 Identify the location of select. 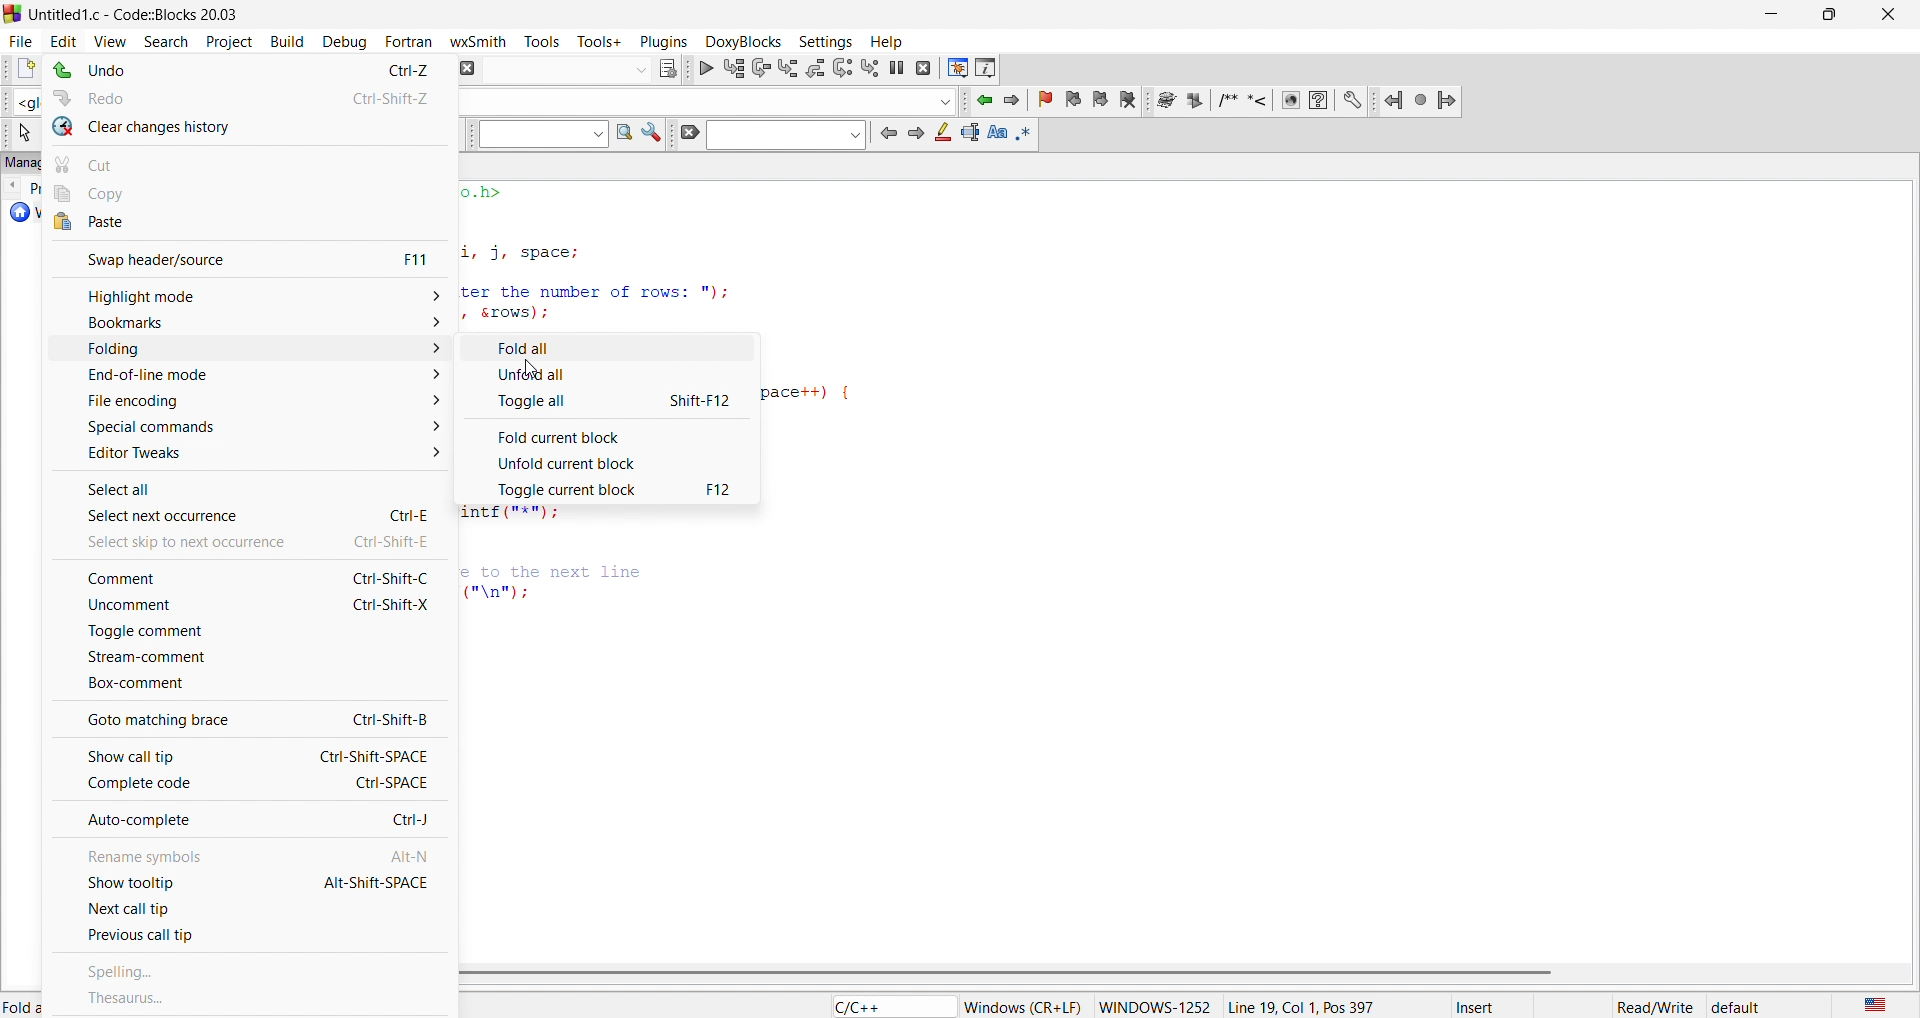
(21, 133).